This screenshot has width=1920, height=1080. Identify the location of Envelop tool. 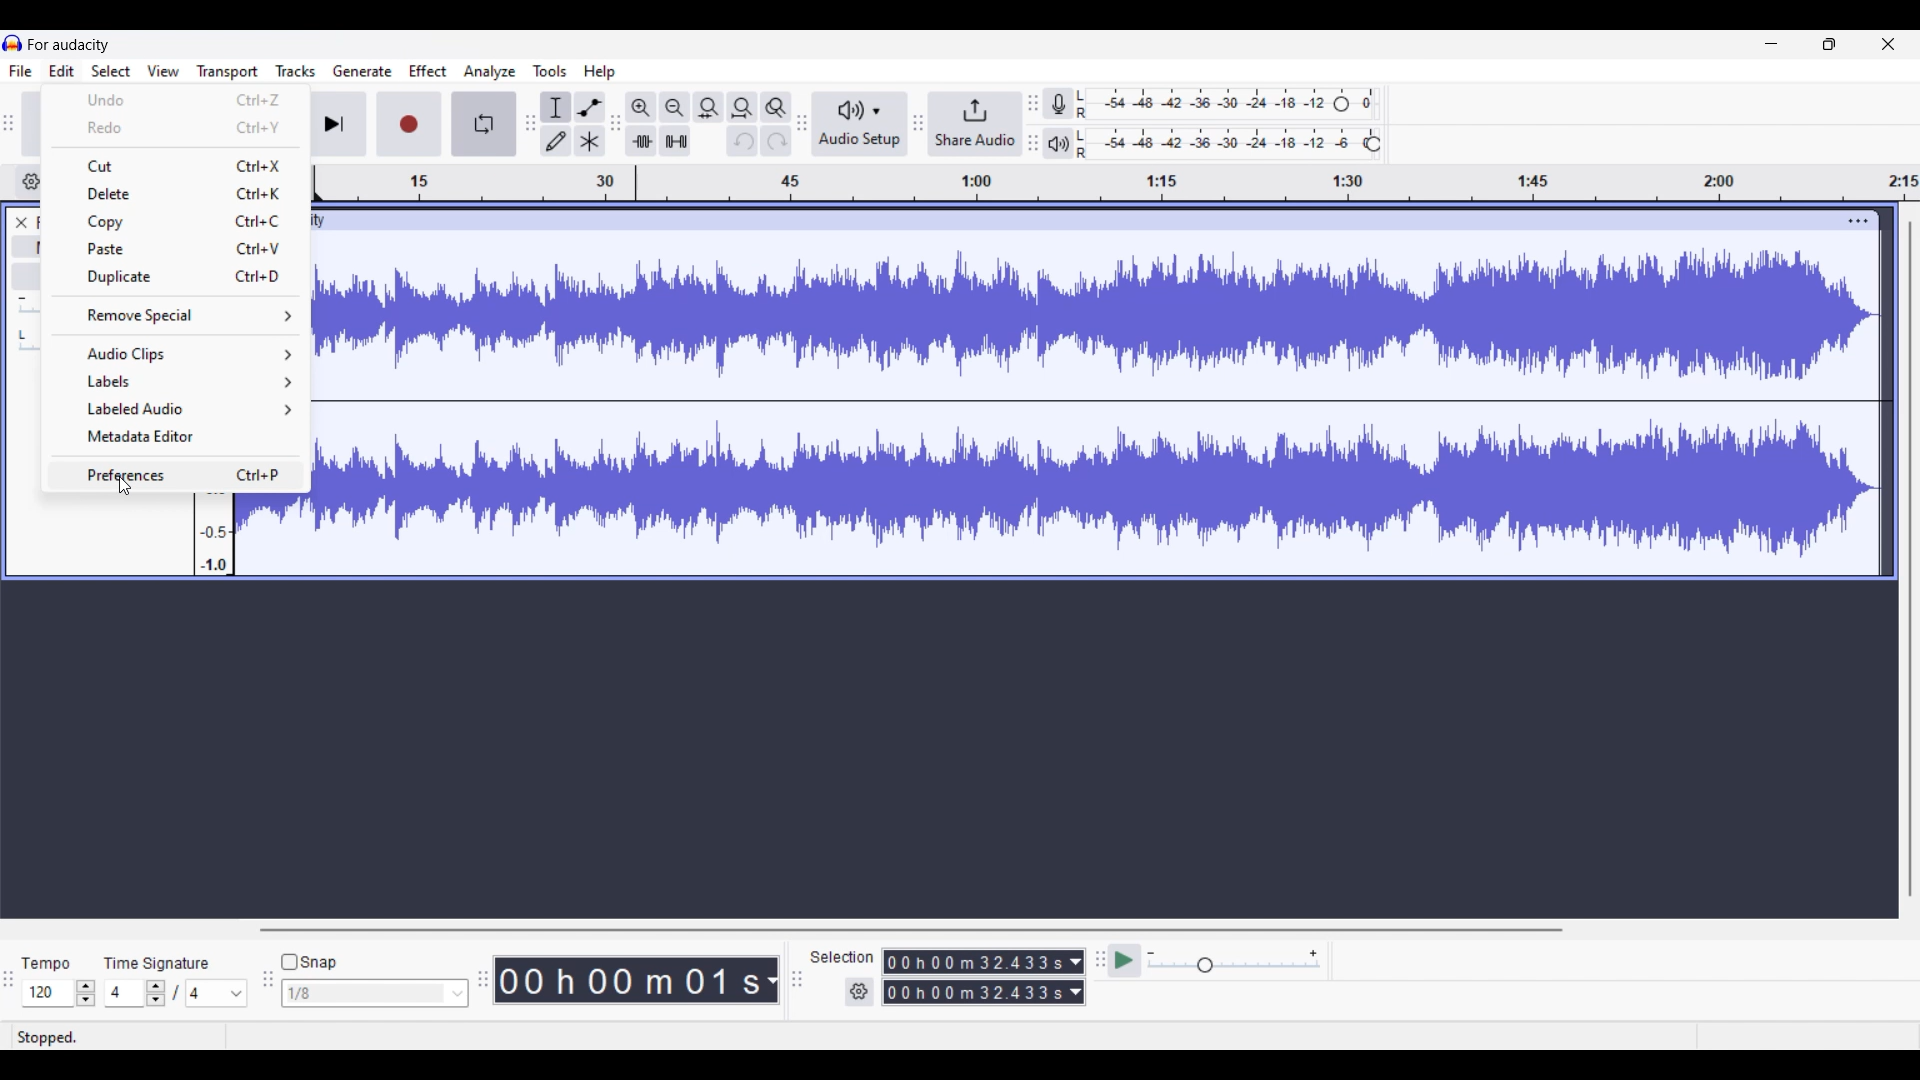
(590, 108).